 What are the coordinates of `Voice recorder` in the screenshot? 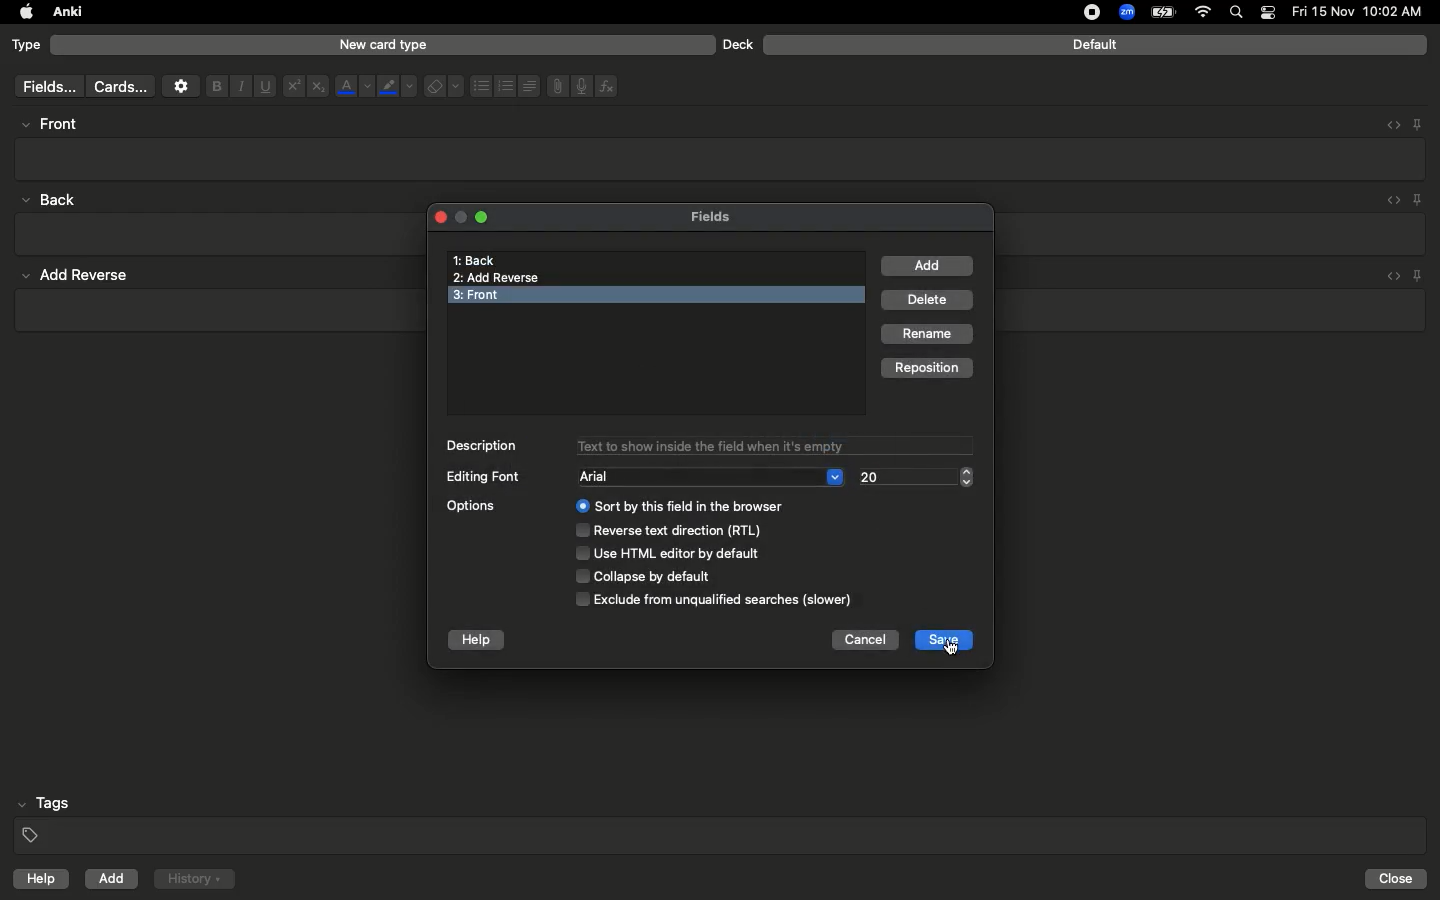 It's located at (580, 84).